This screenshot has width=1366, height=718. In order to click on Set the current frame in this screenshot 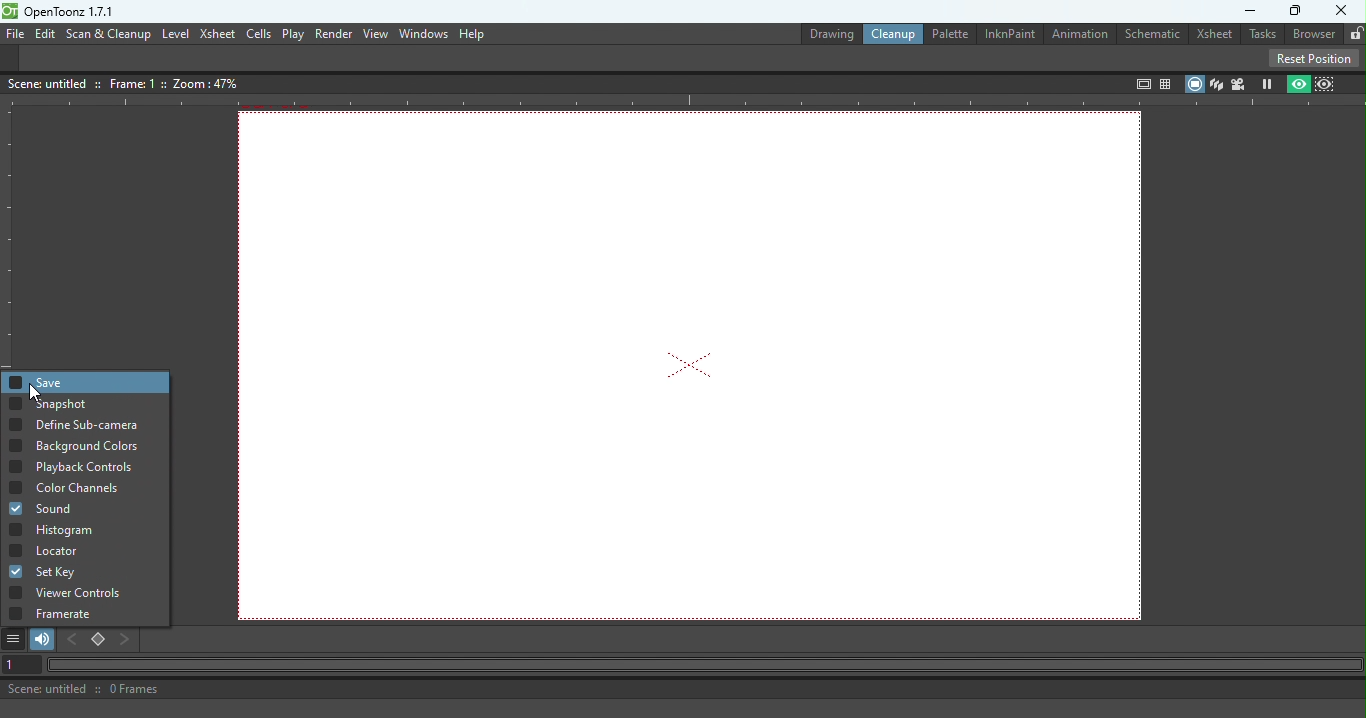, I will do `click(18, 665)`.